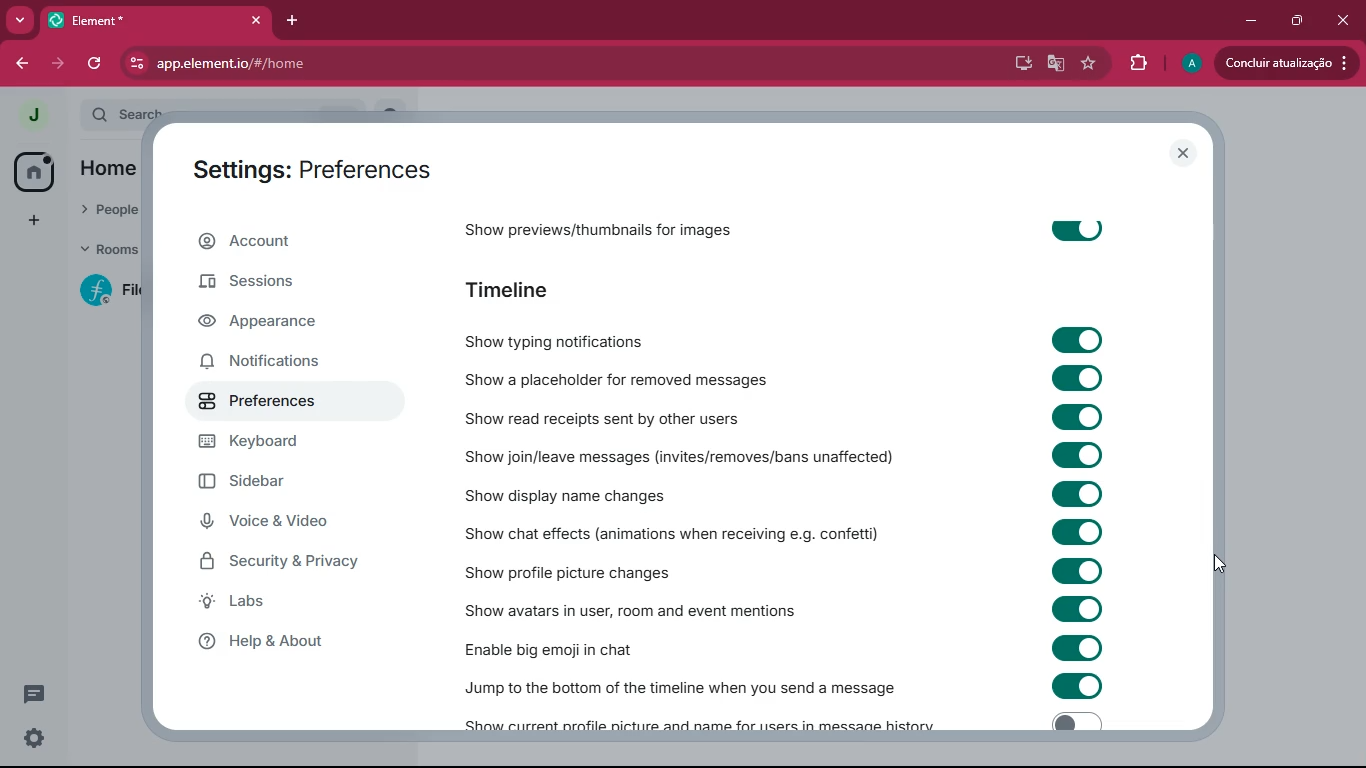 The height and width of the screenshot is (768, 1366). What do you see at coordinates (1192, 64) in the screenshot?
I see `a` at bounding box center [1192, 64].